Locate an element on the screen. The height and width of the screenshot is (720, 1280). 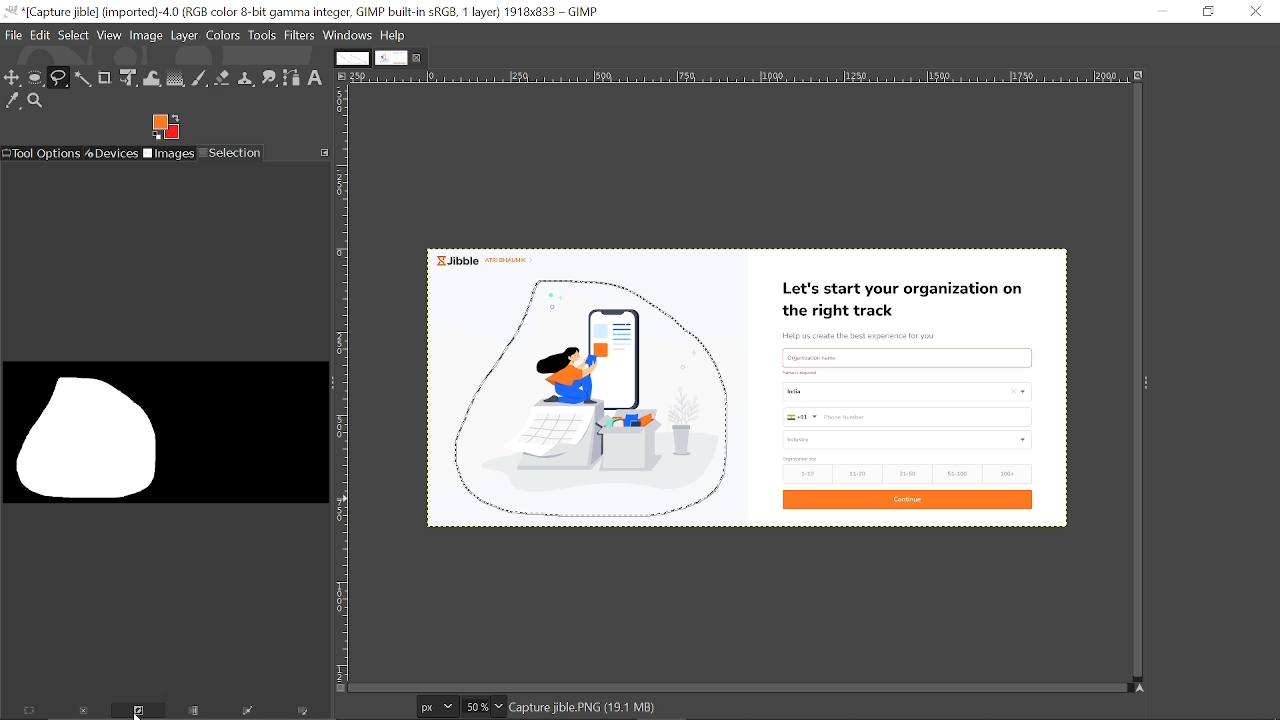
Cursor is located at coordinates (134, 710).